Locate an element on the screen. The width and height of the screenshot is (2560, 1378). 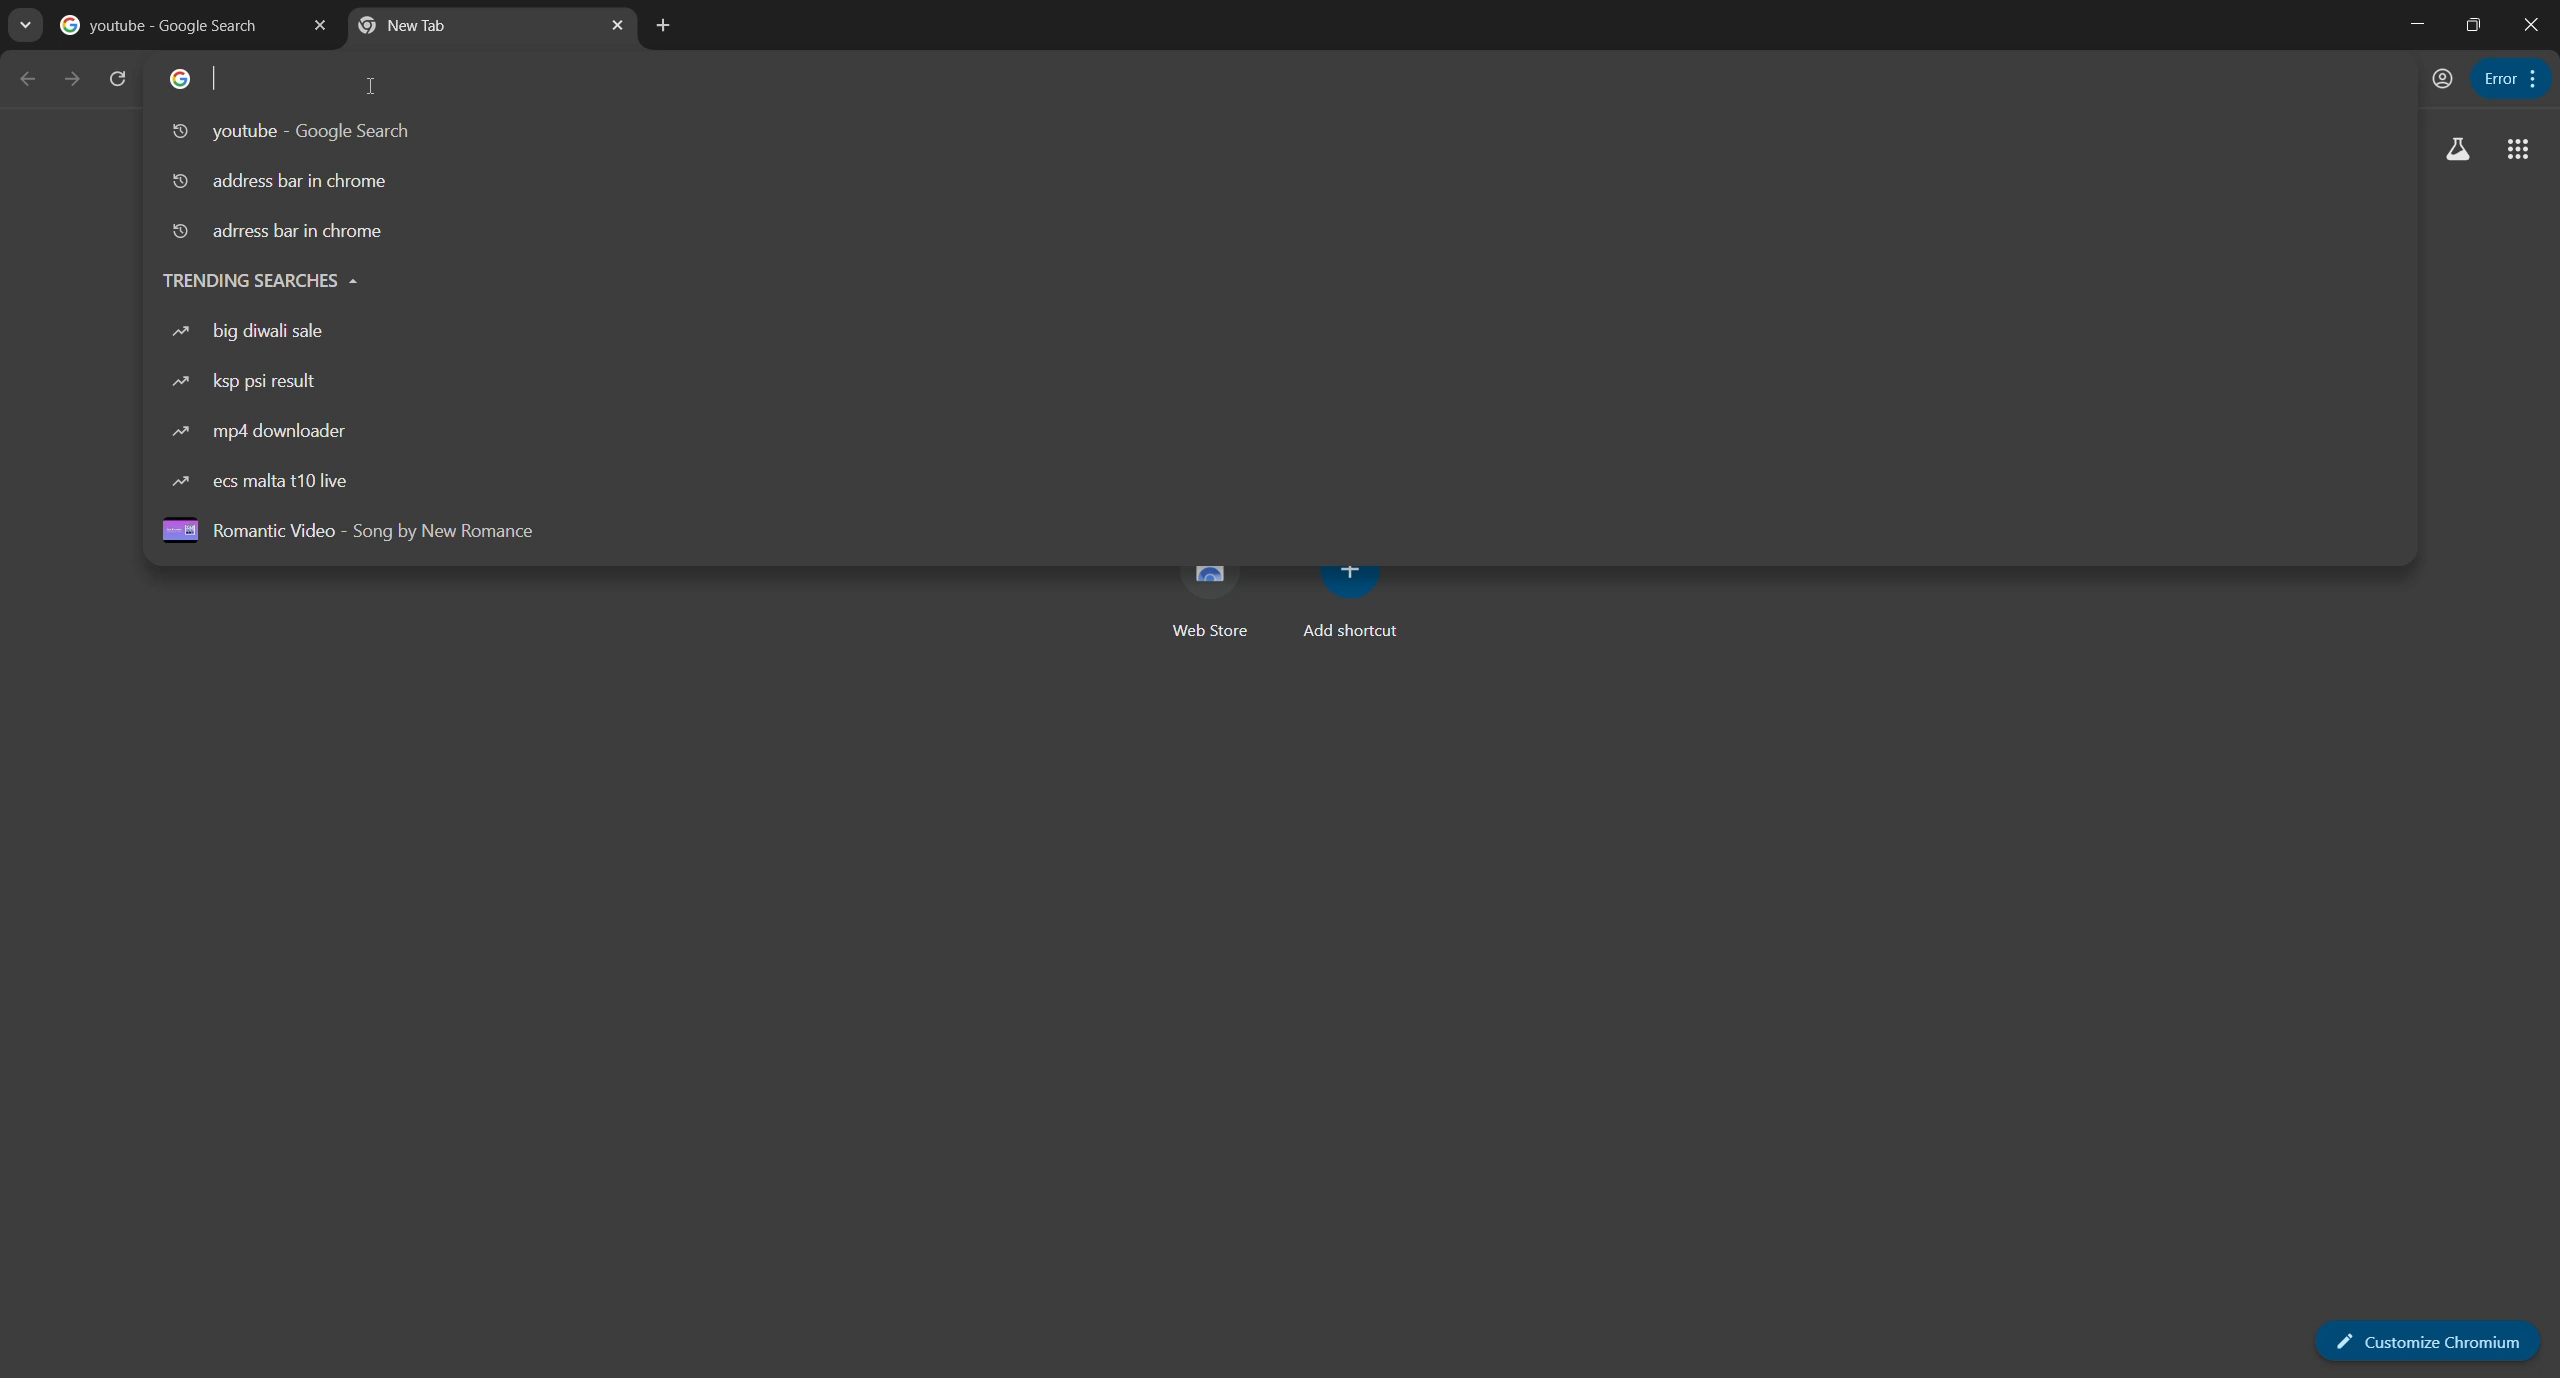
web store shortcut is located at coordinates (1204, 607).